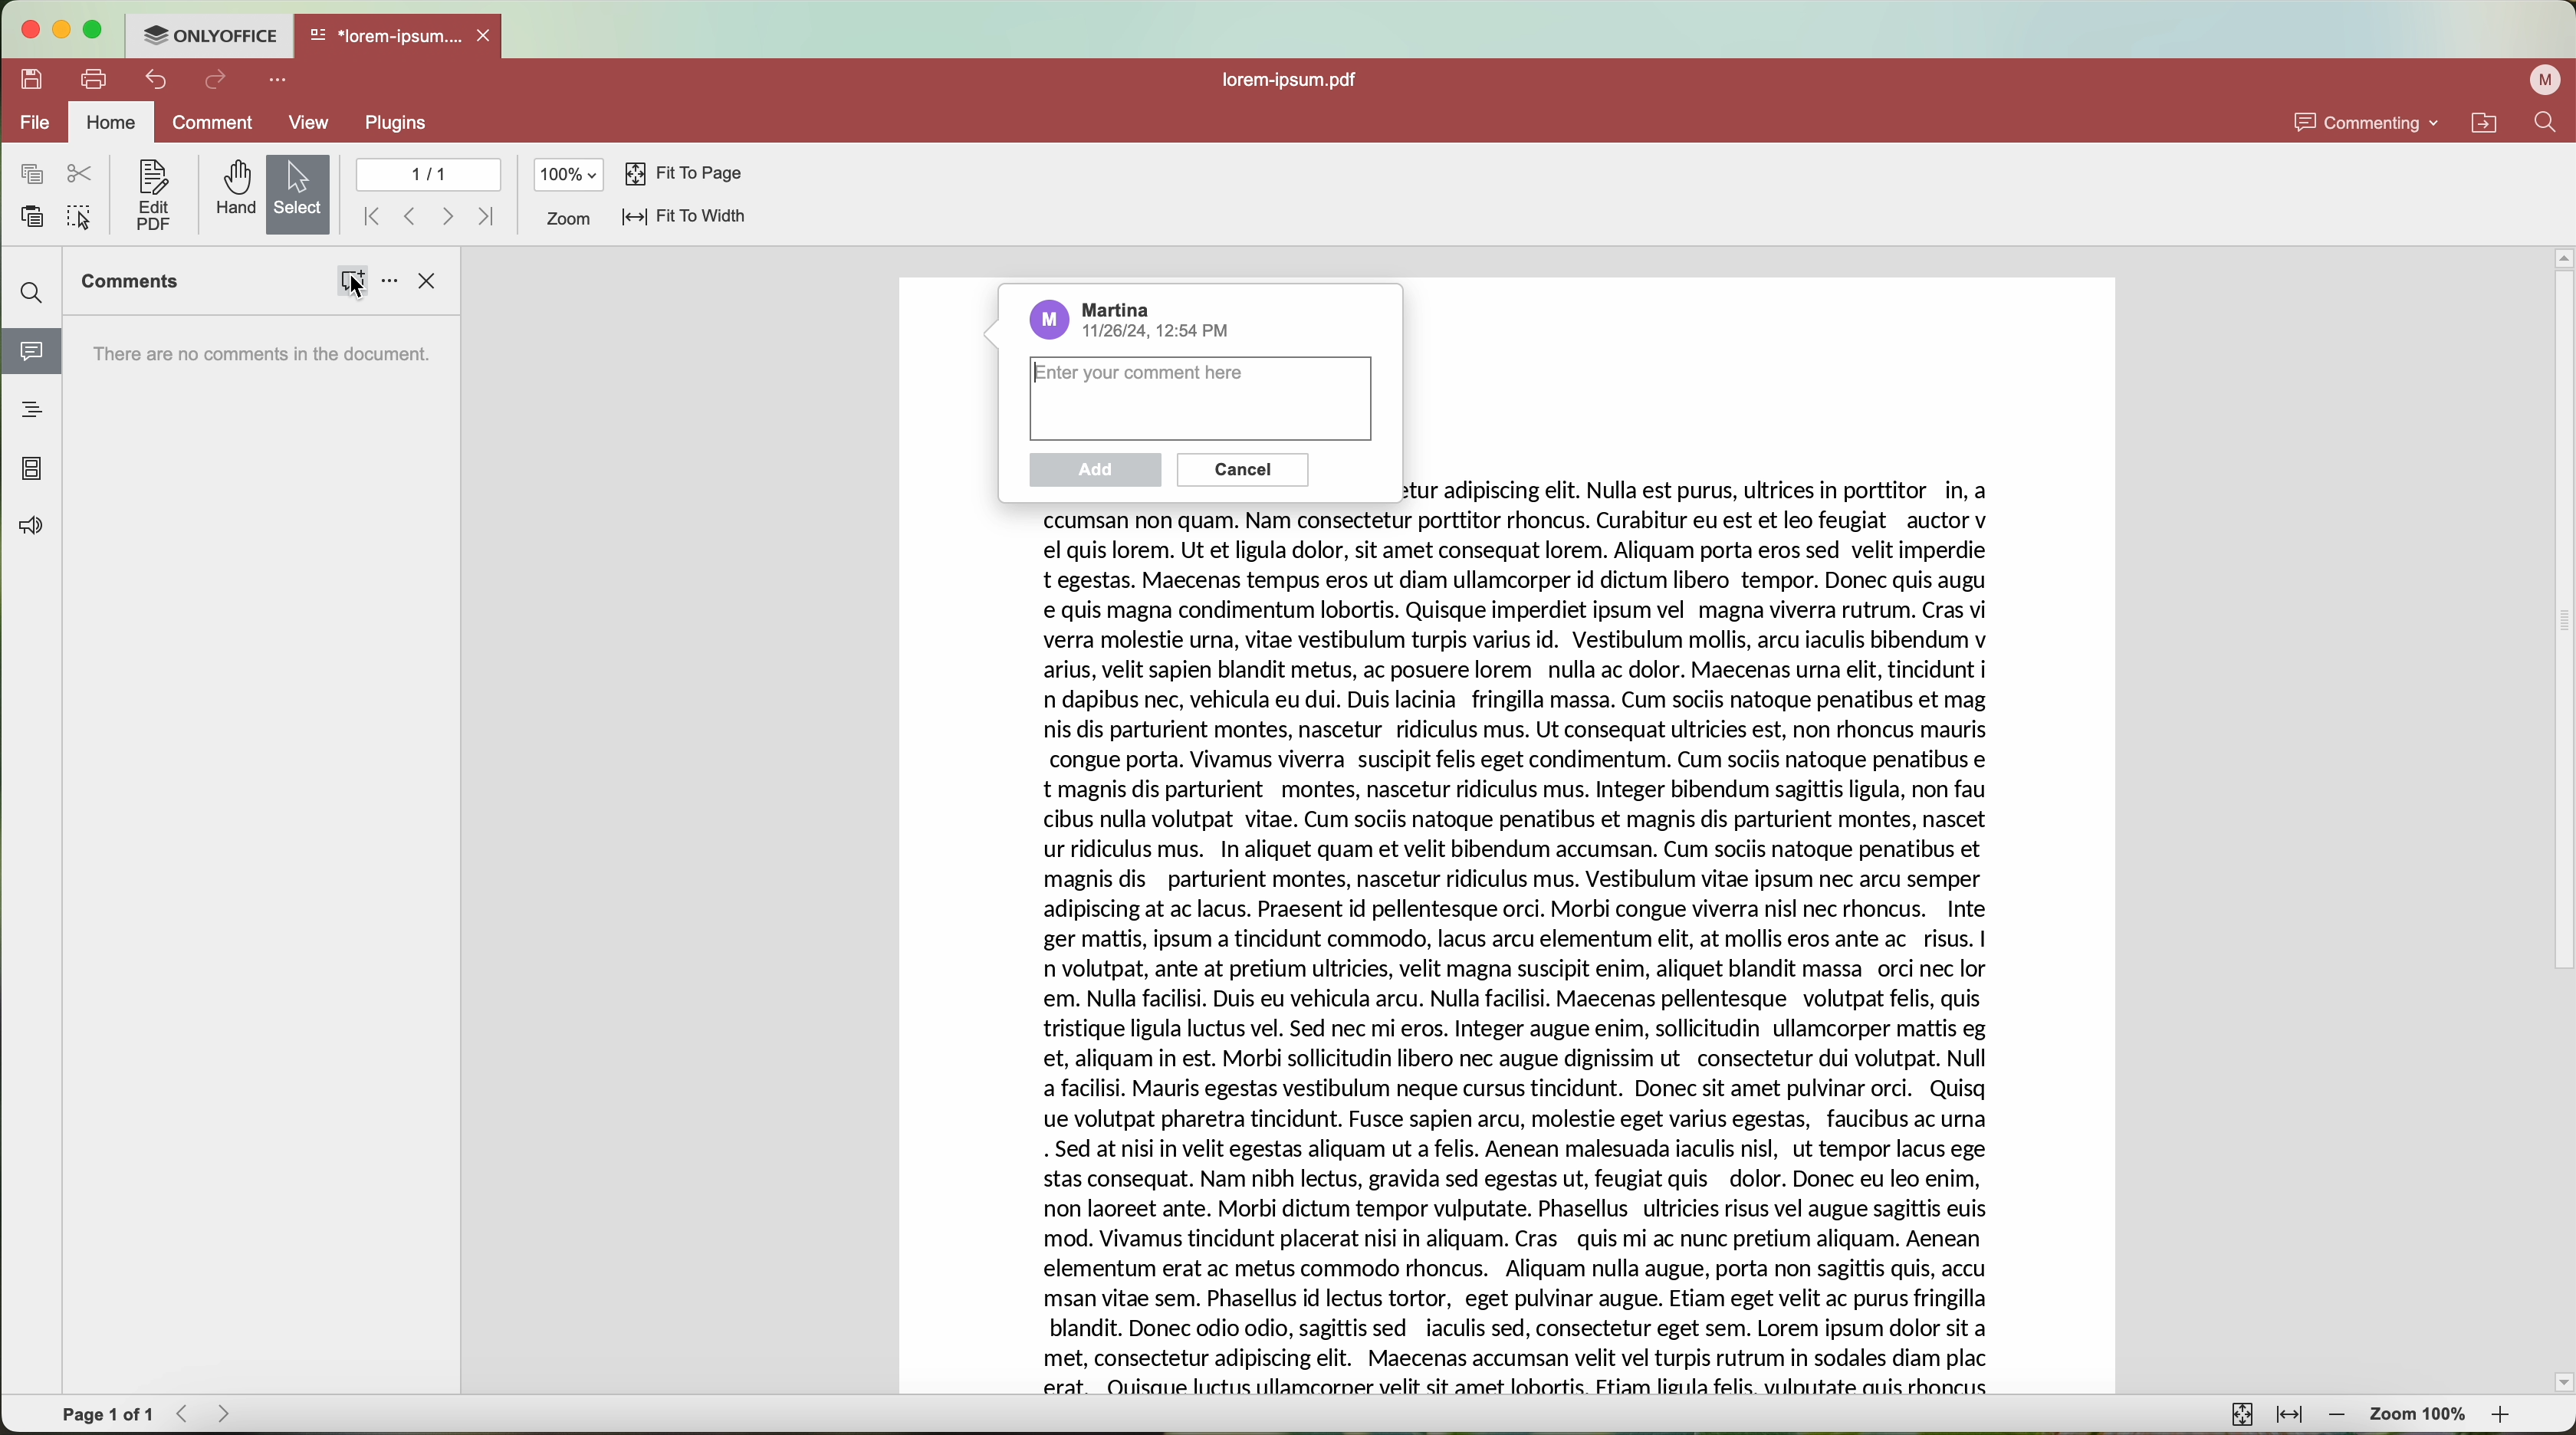 This screenshot has width=2576, height=1435. Describe the element at coordinates (232, 190) in the screenshot. I see `hand` at that location.